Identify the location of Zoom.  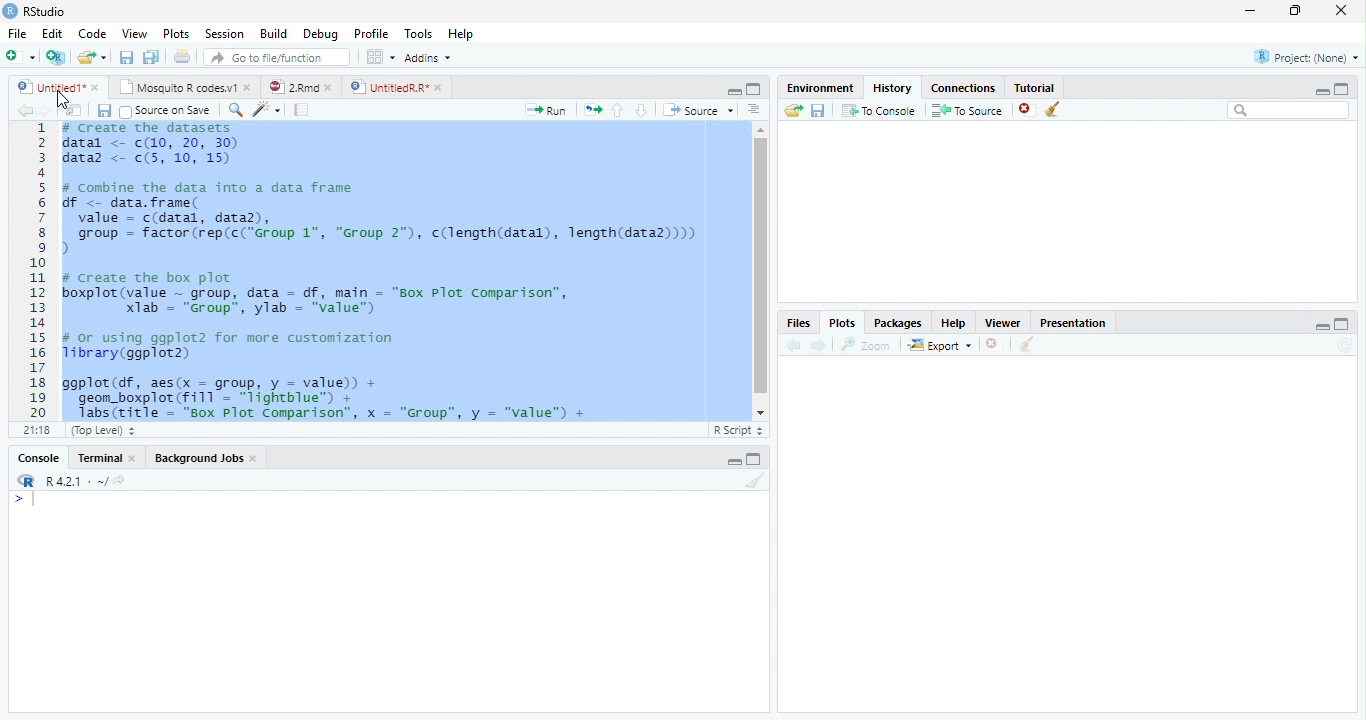
(866, 345).